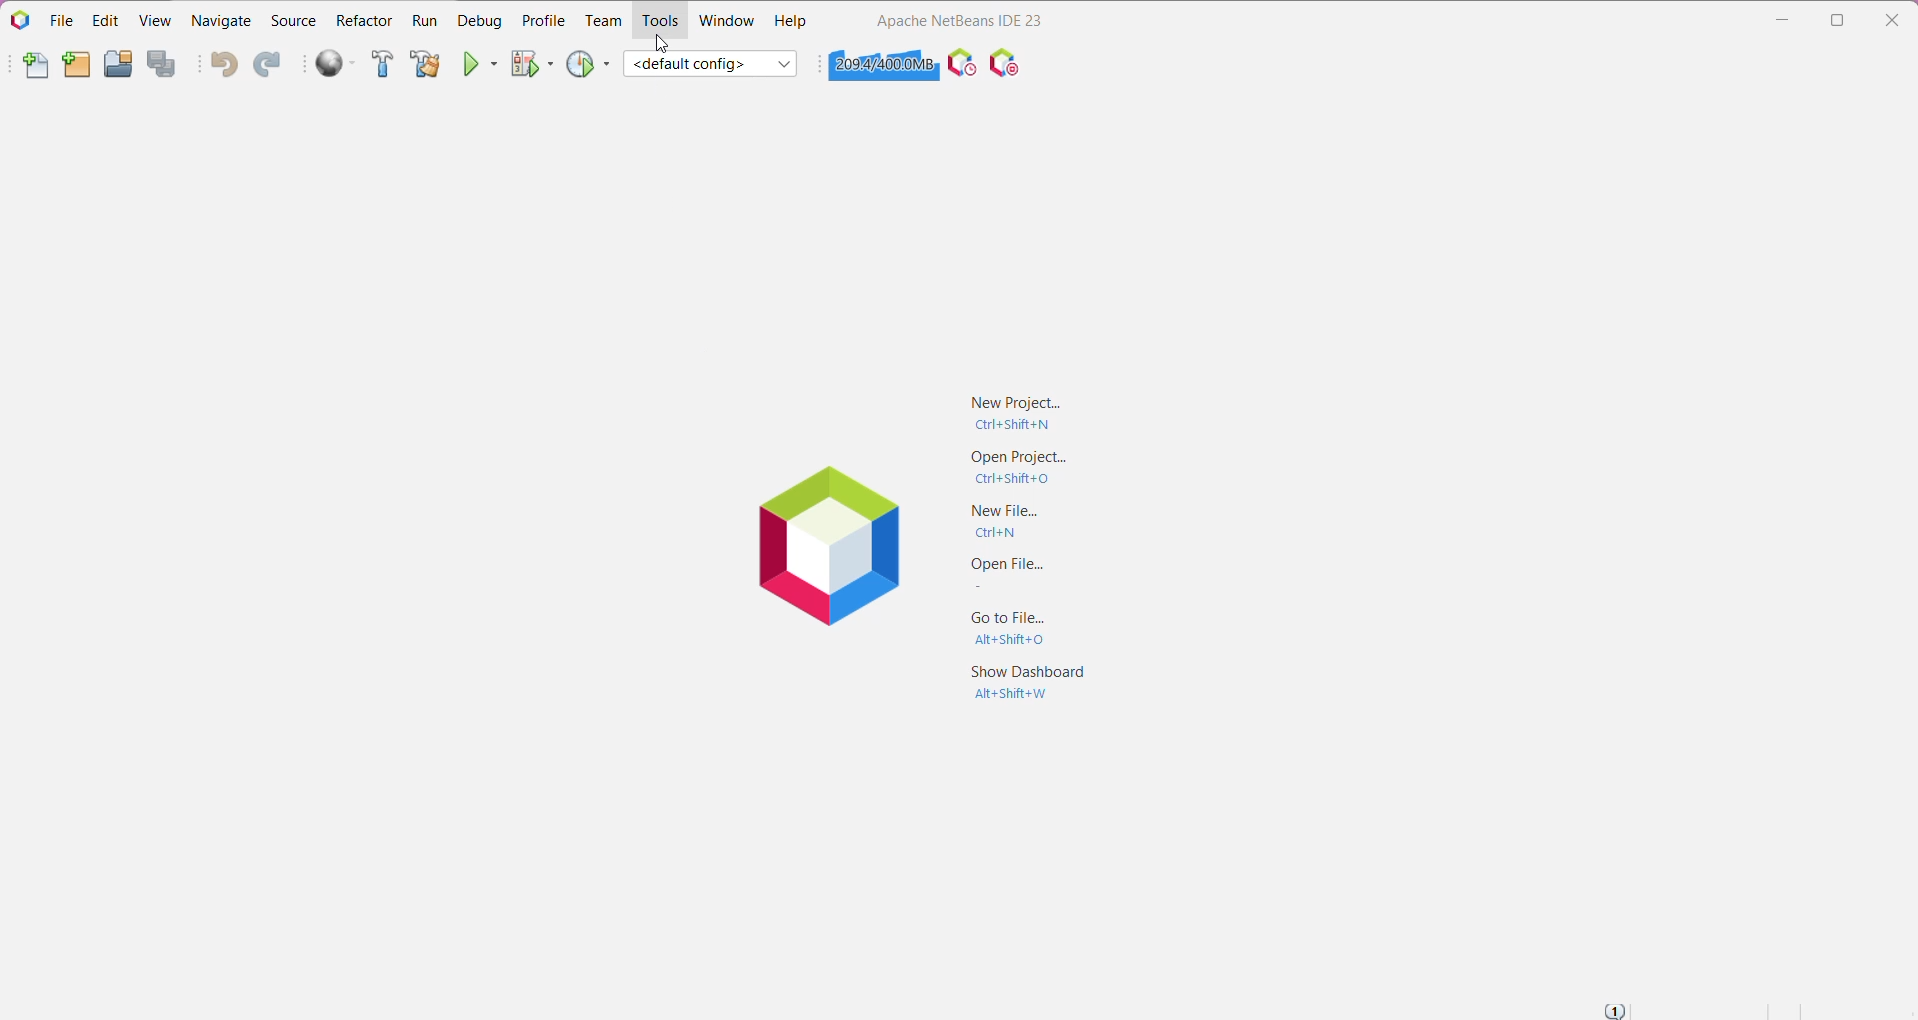 The height and width of the screenshot is (1020, 1918). What do you see at coordinates (1014, 629) in the screenshot?
I see `Go to File` at bounding box center [1014, 629].